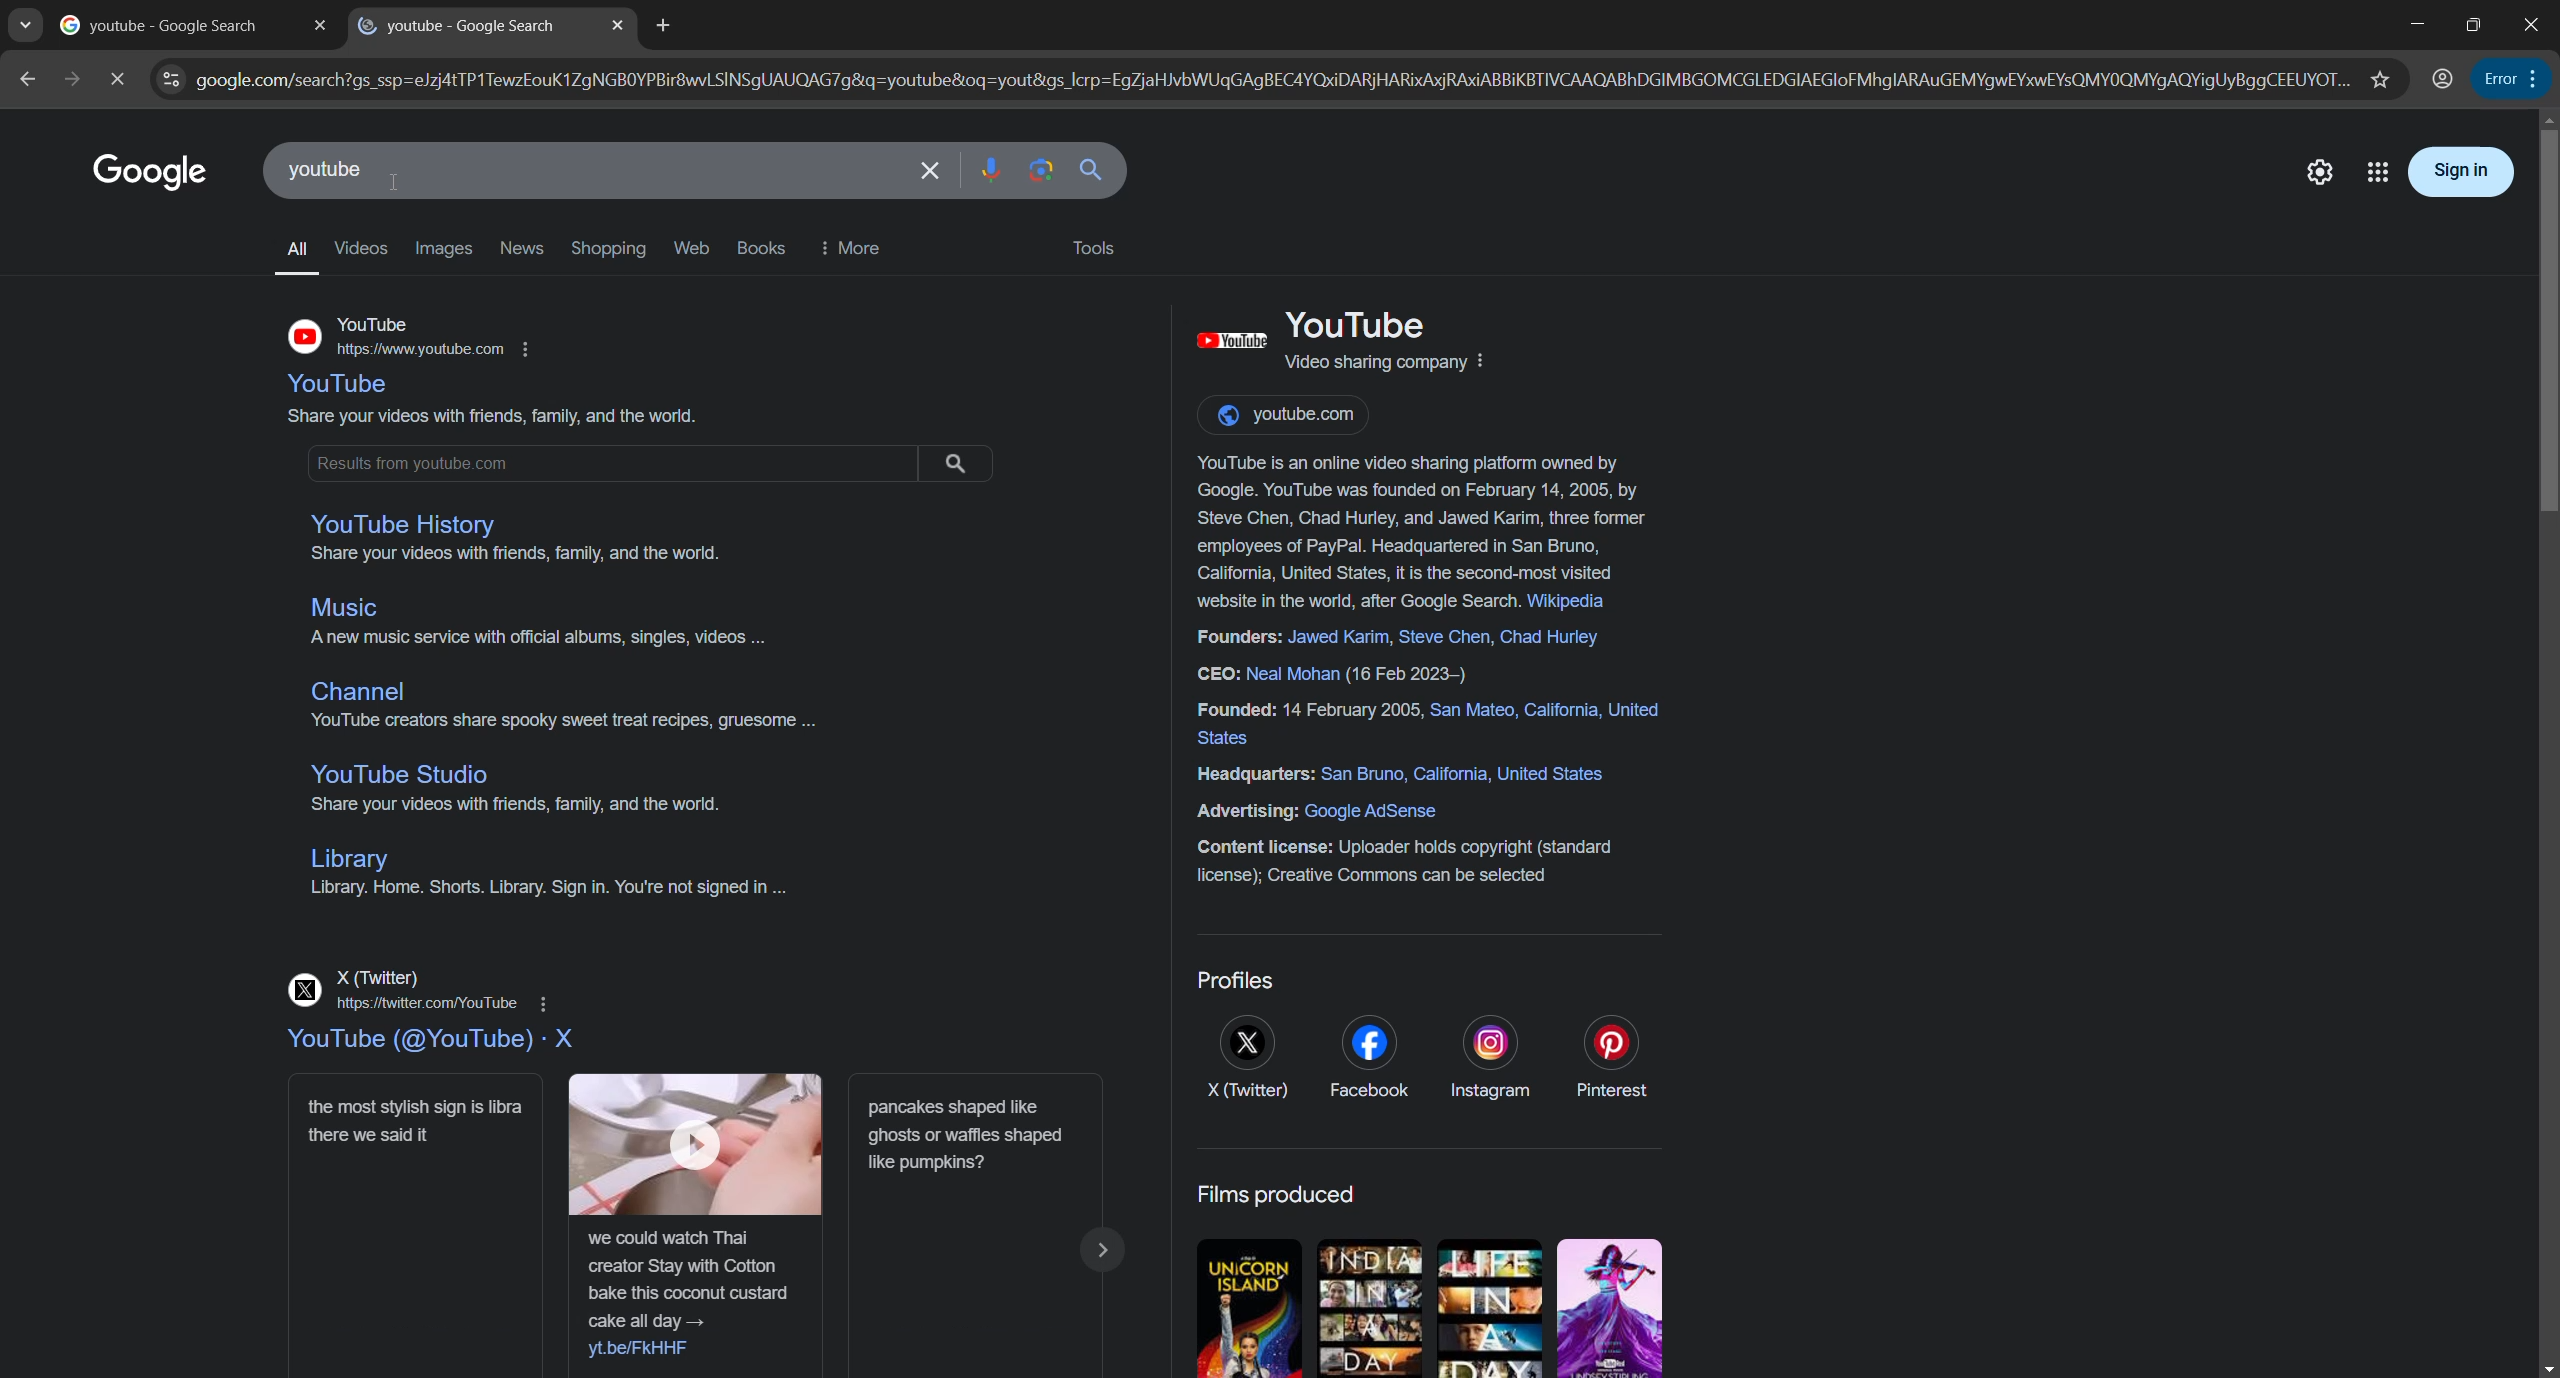 Image resolution: width=2560 pixels, height=1378 pixels. What do you see at coordinates (1281, 78) in the screenshot?
I see `address bar` at bounding box center [1281, 78].